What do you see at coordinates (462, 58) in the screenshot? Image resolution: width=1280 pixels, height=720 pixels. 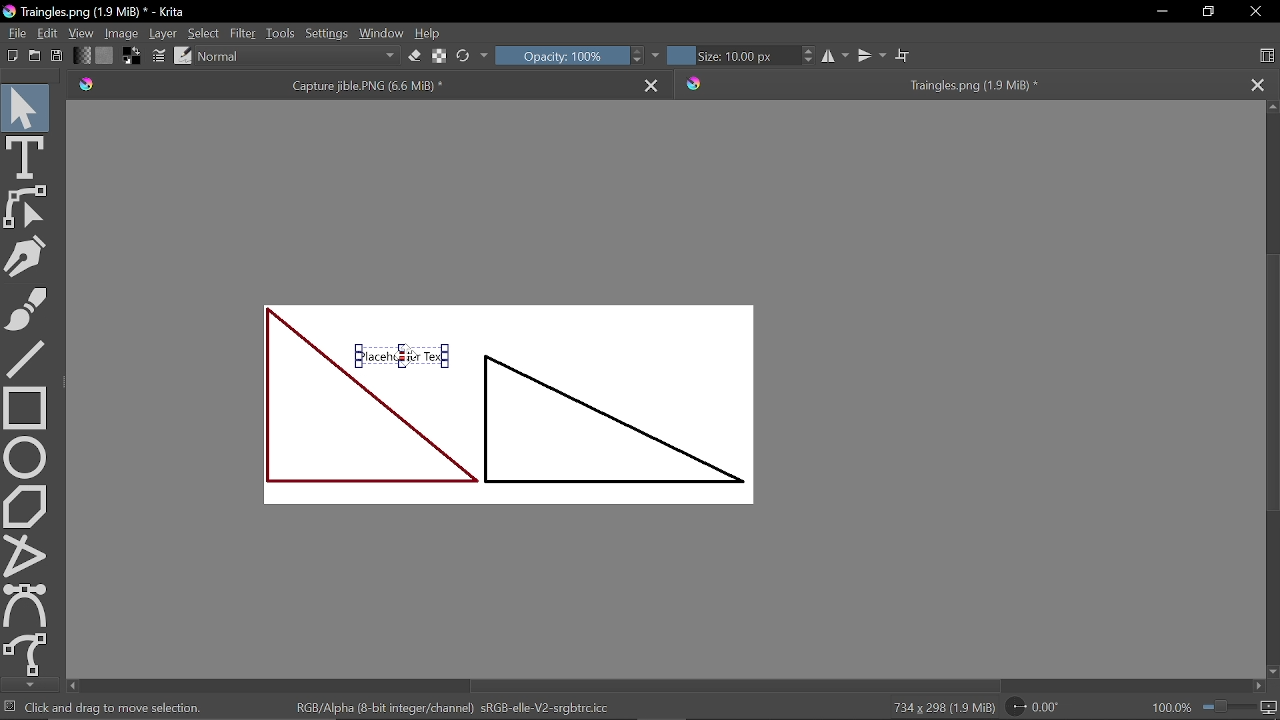 I see `Reload original preset` at bounding box center [462, 58].